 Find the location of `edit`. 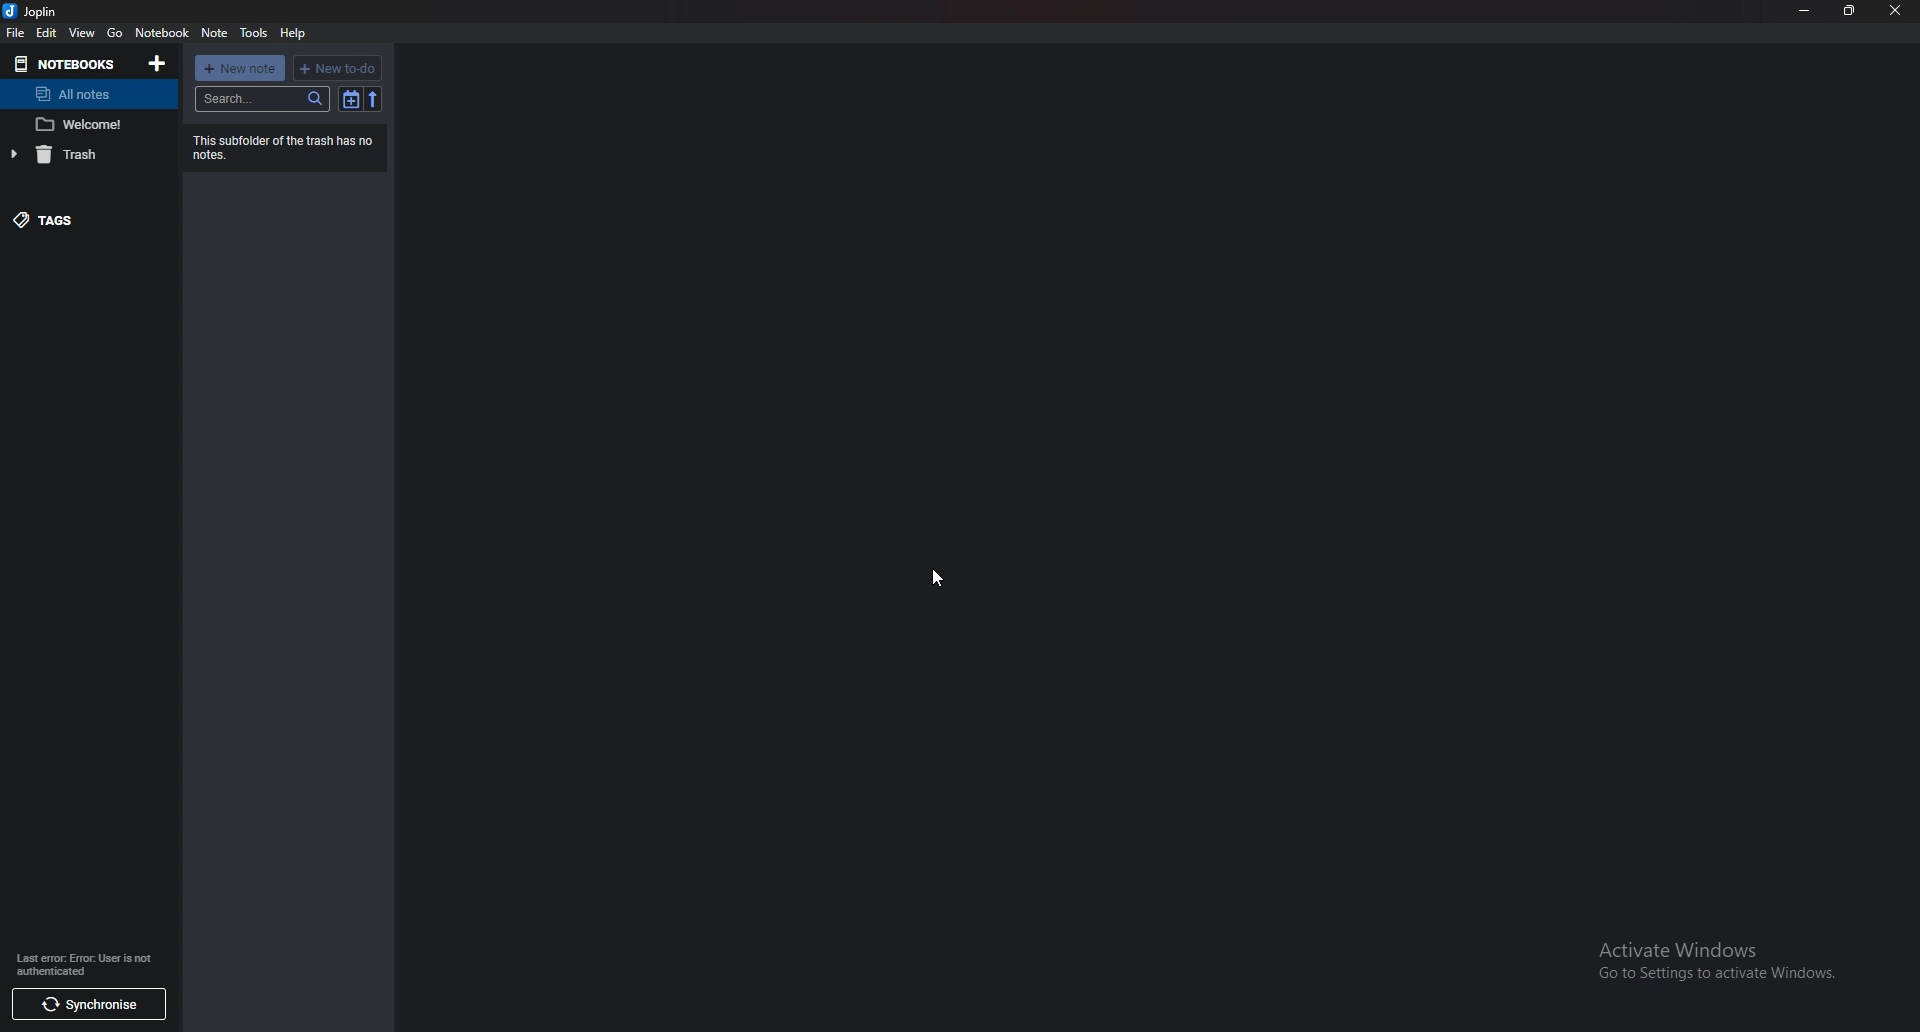

edit is located at coordinates (48, 32).